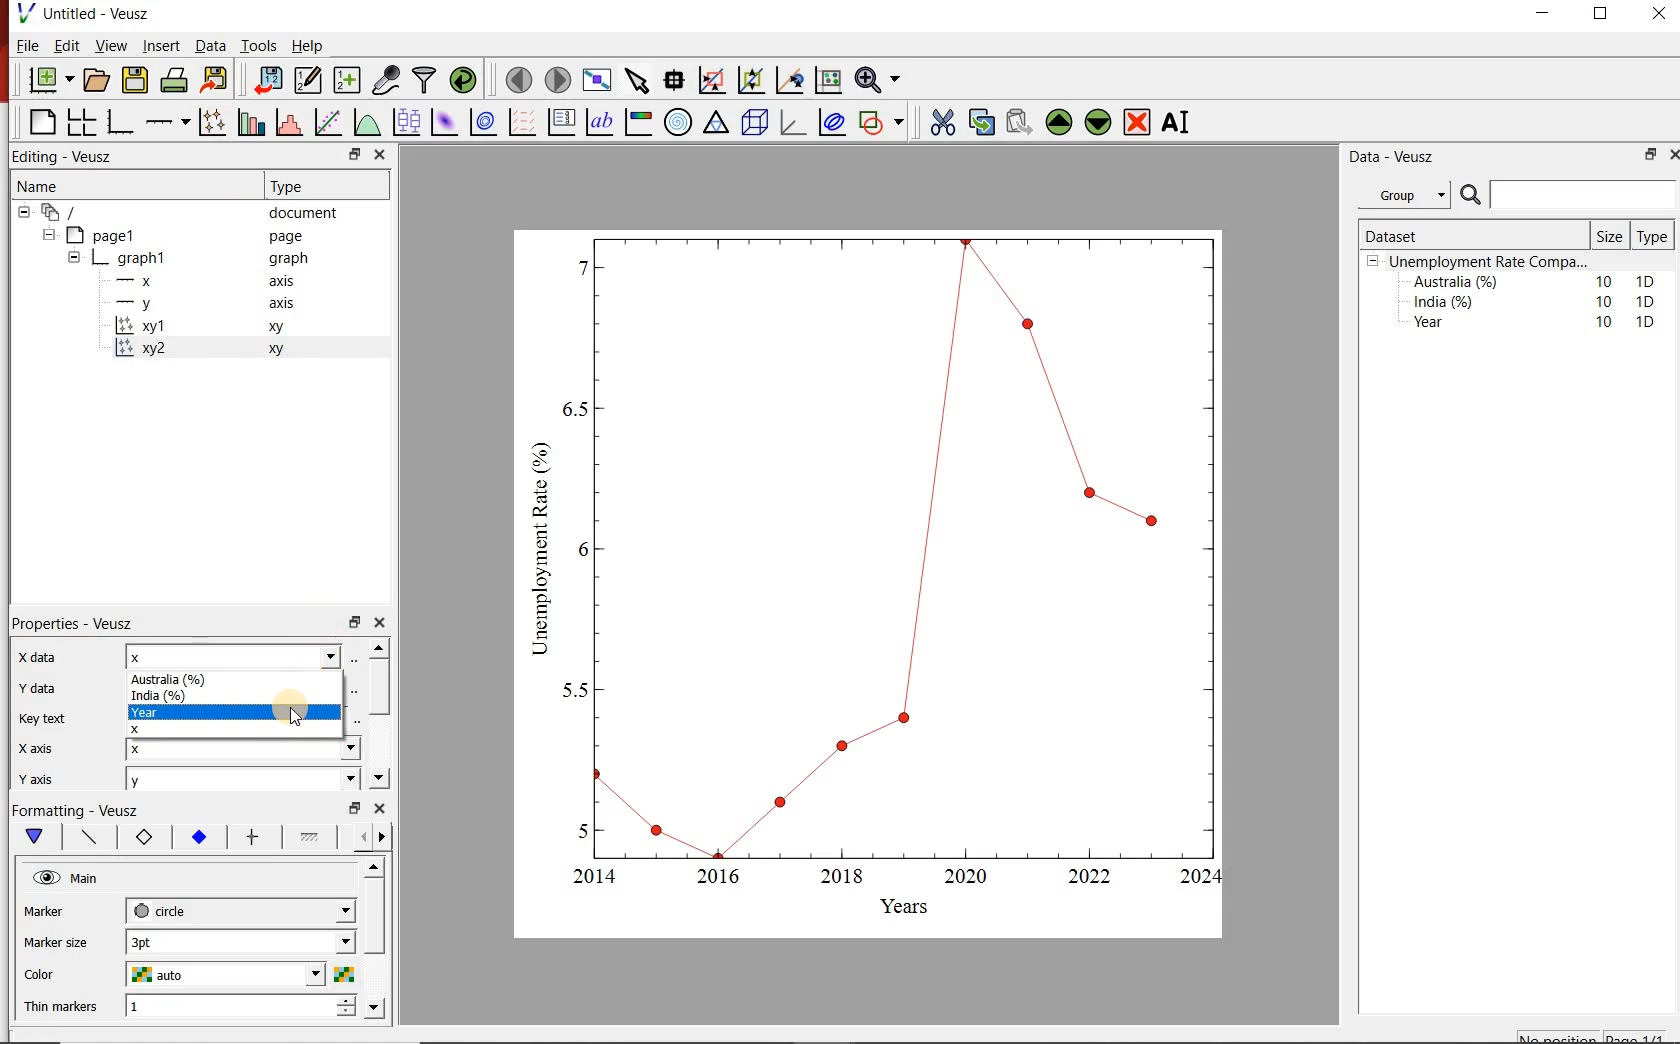 This screenshot has width=1680, height=1044. I want to click on histograms, so click(287, 122).